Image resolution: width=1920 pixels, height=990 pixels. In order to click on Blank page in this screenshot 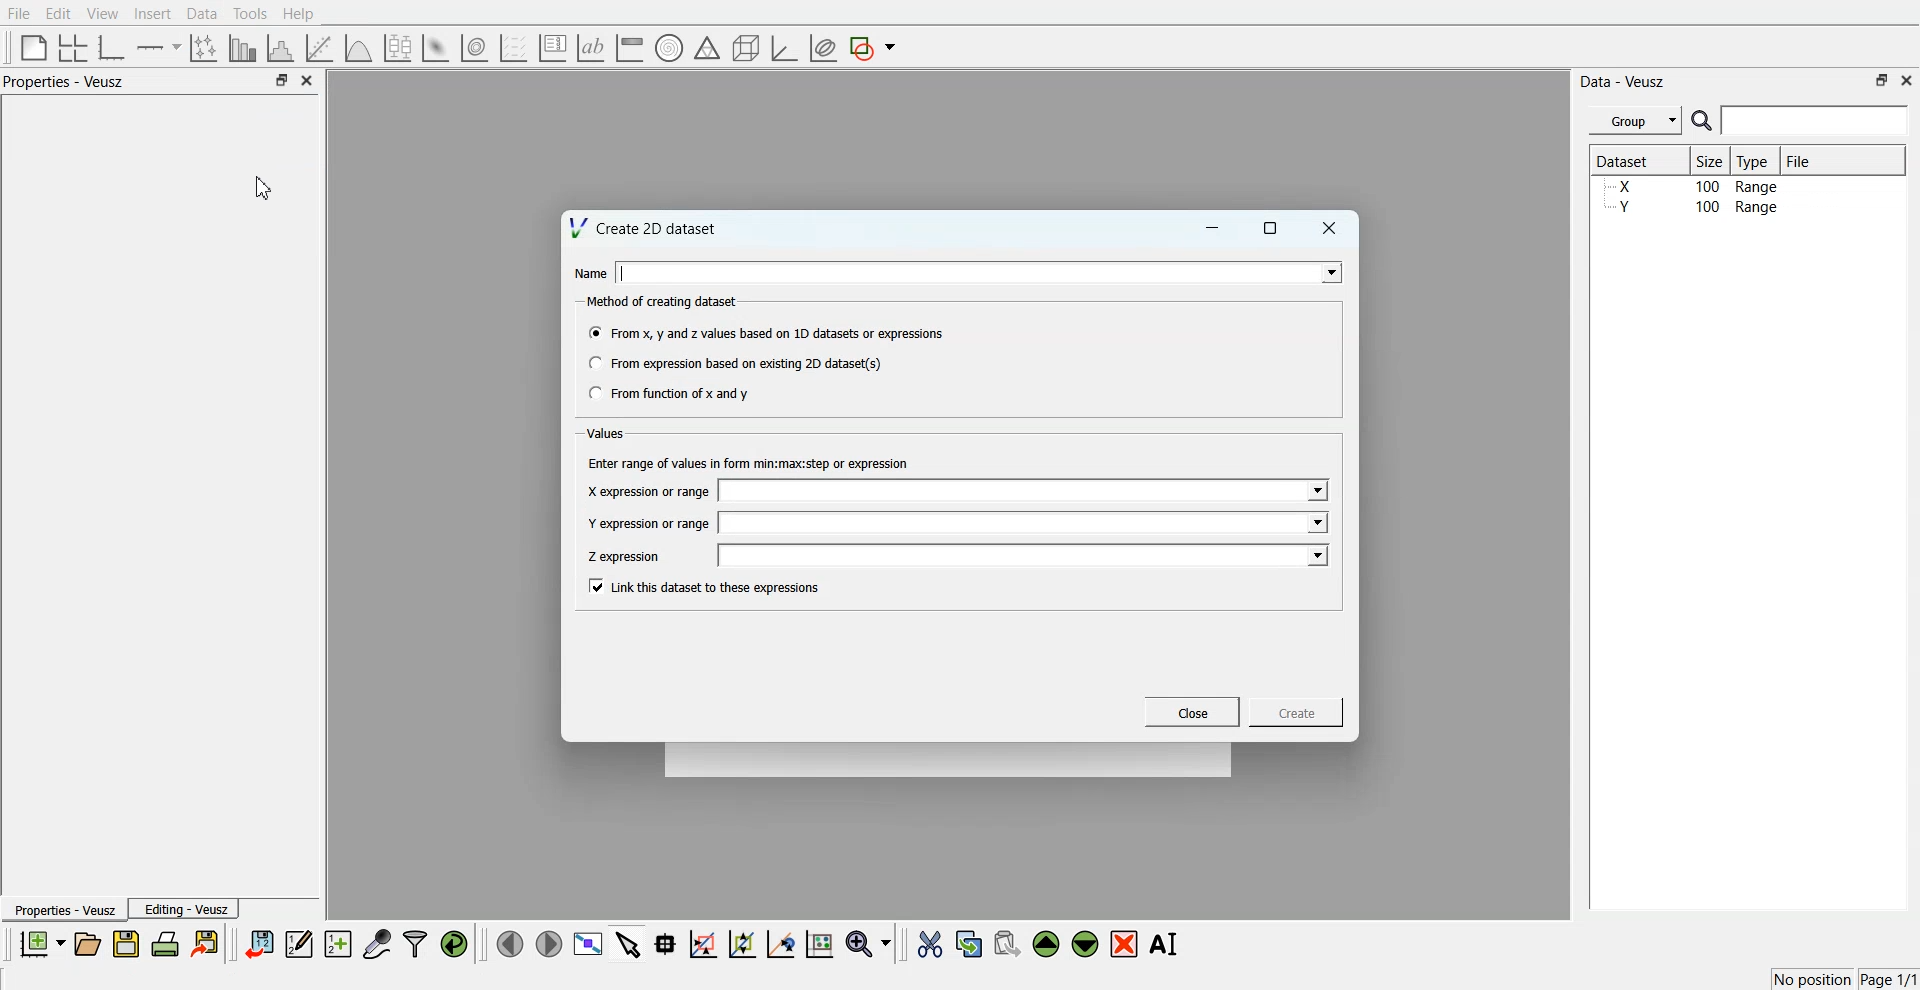, I will do `click(34, 47)`.